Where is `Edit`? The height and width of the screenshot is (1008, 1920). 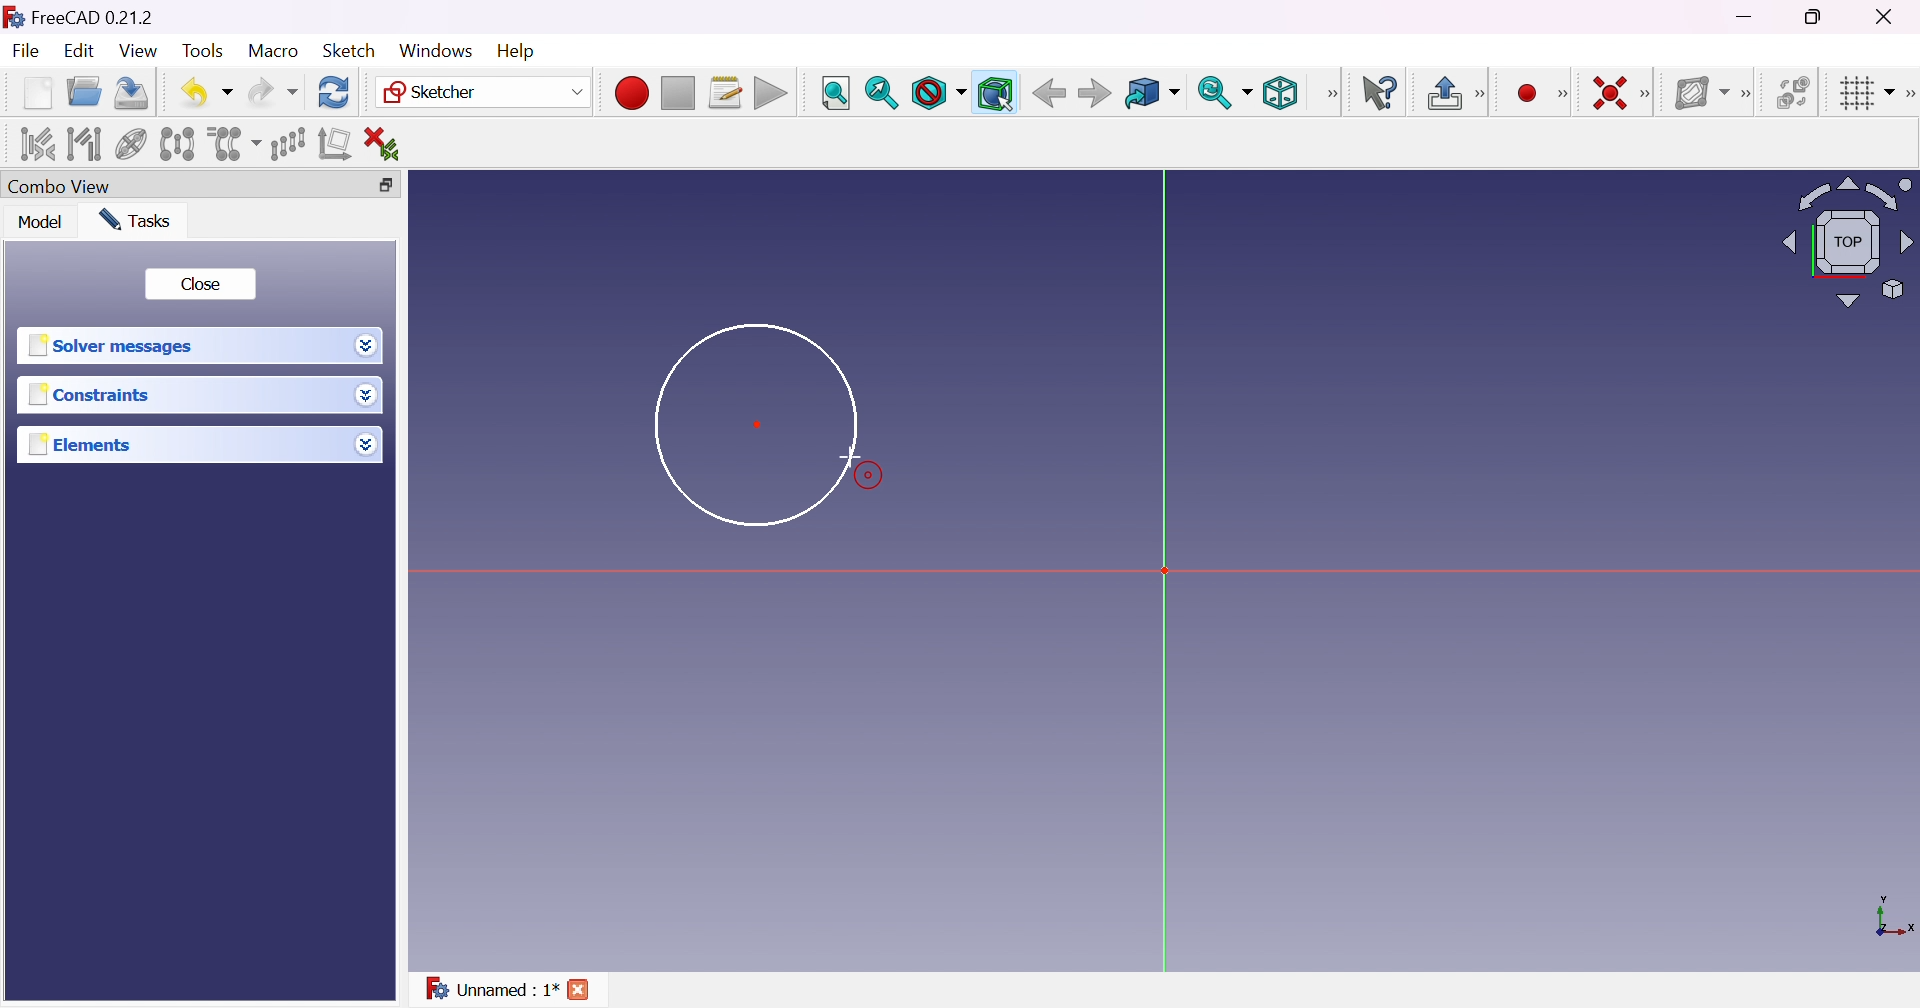
Edit is located at coordinates (78, 53).